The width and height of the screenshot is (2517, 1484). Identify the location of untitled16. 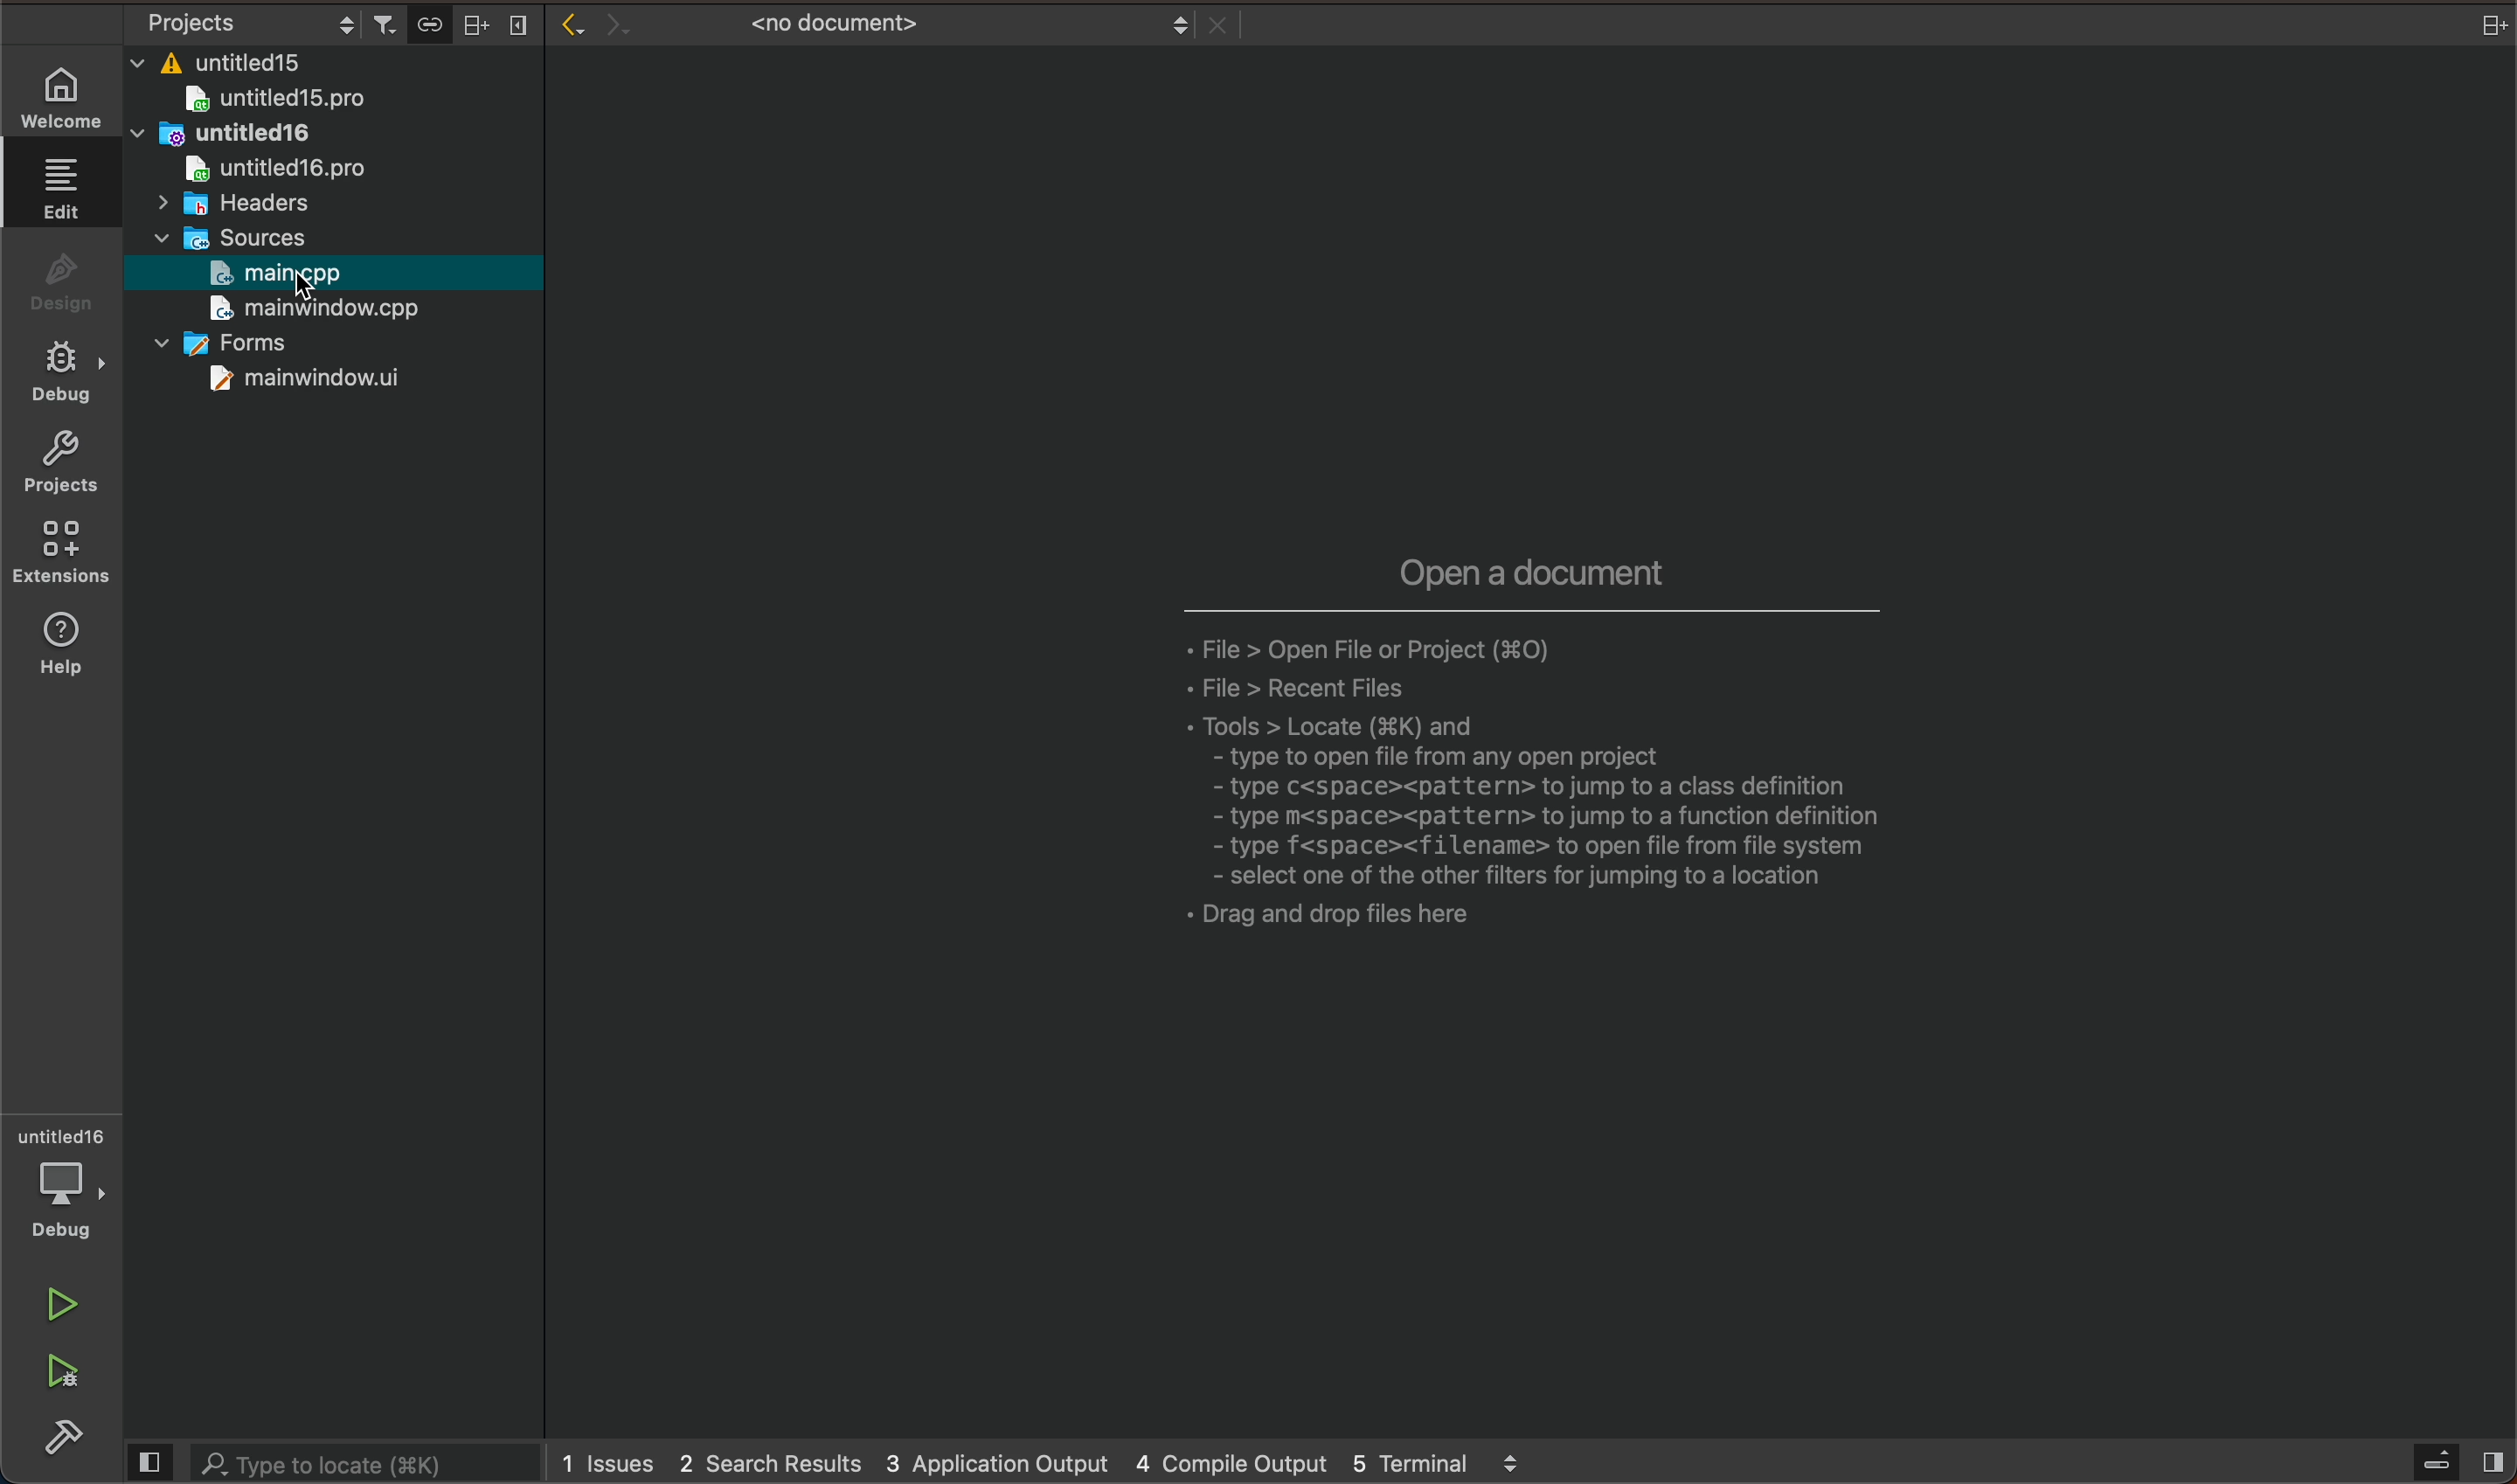
(274, 137).